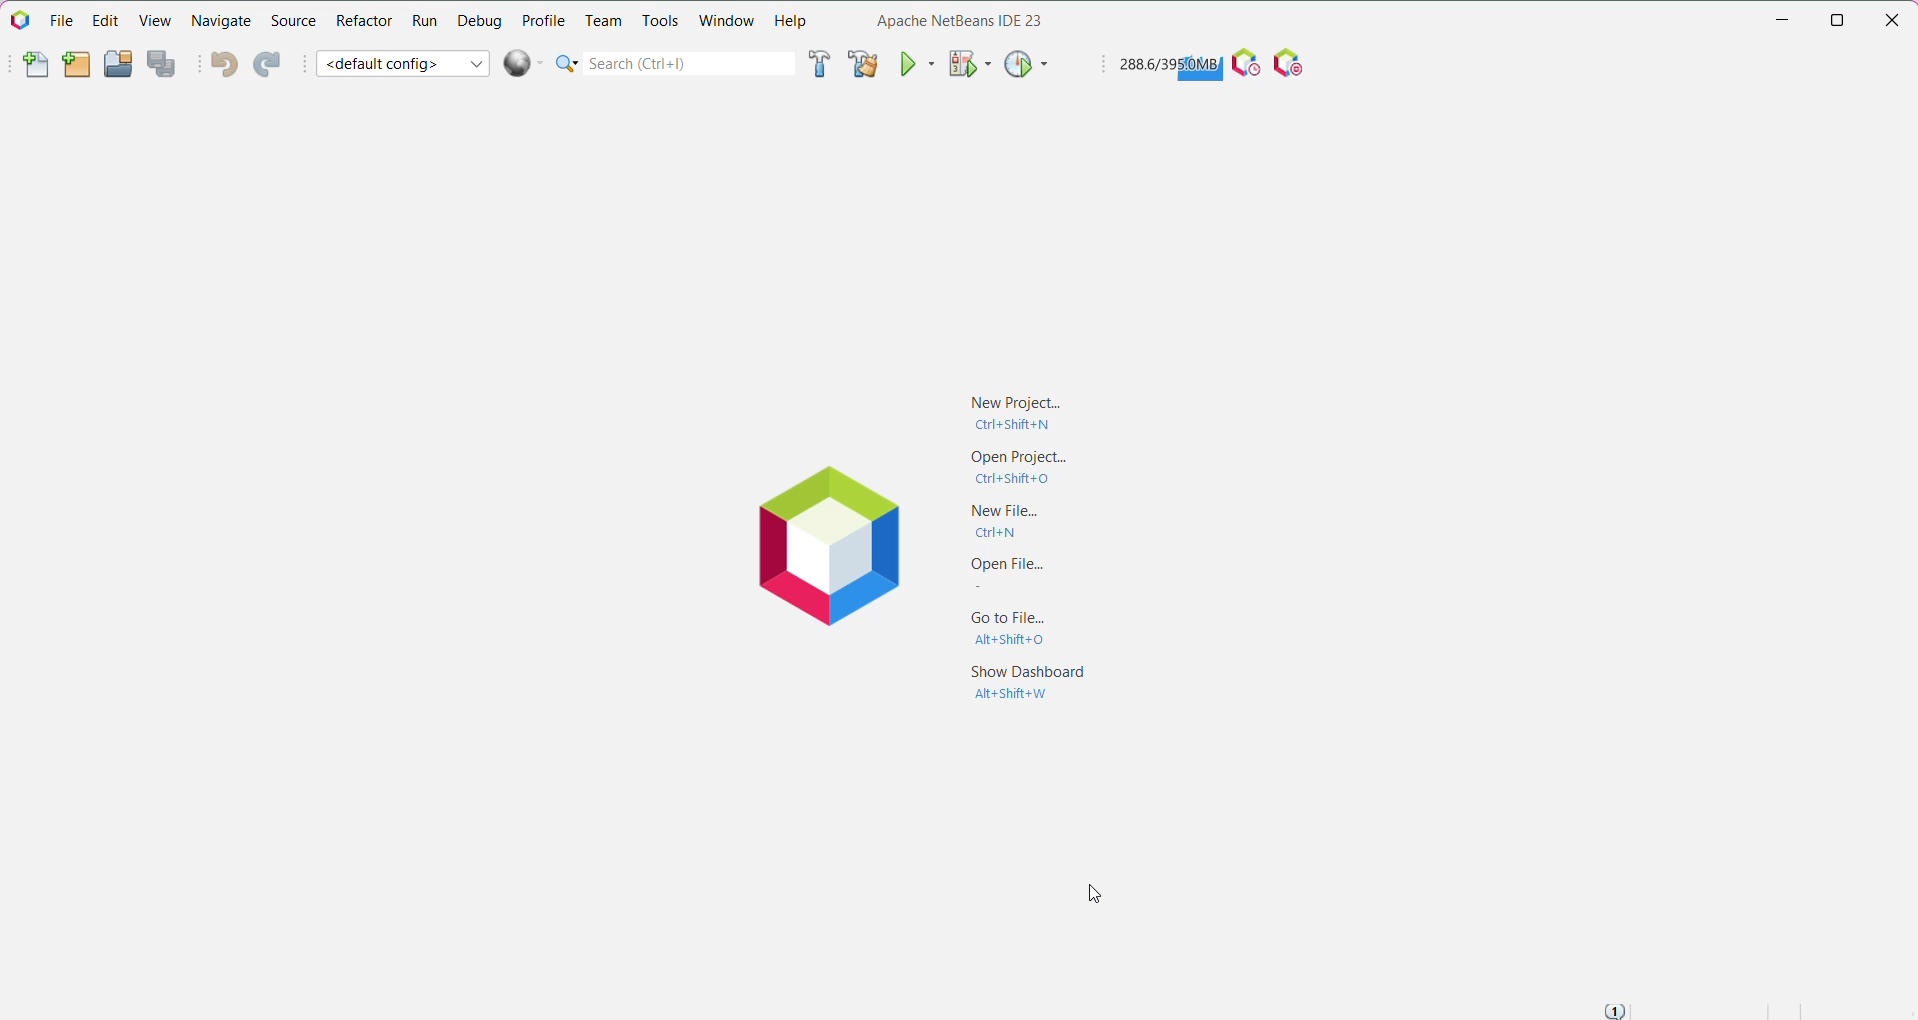  I want to click on Profile Project, so click(1026, 66).